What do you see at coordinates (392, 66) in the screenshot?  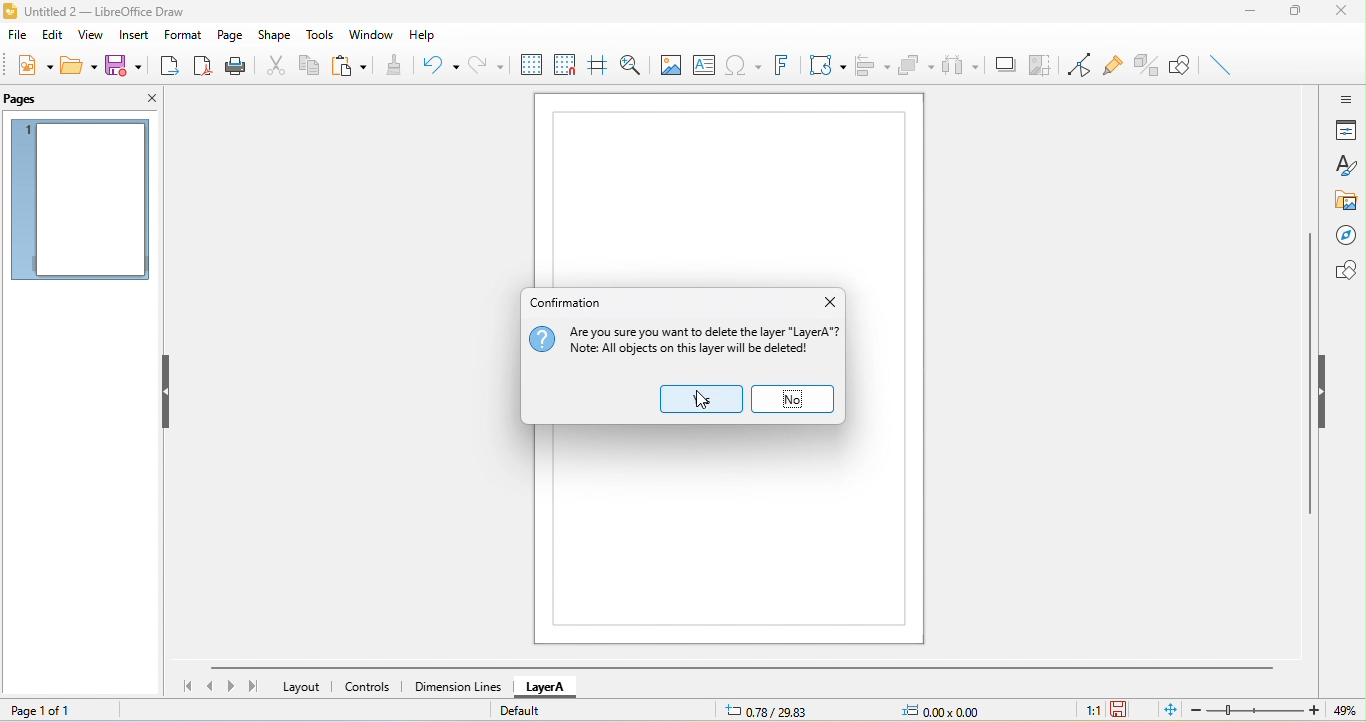 I see `clone formatting` at bounding box center [392, 66].